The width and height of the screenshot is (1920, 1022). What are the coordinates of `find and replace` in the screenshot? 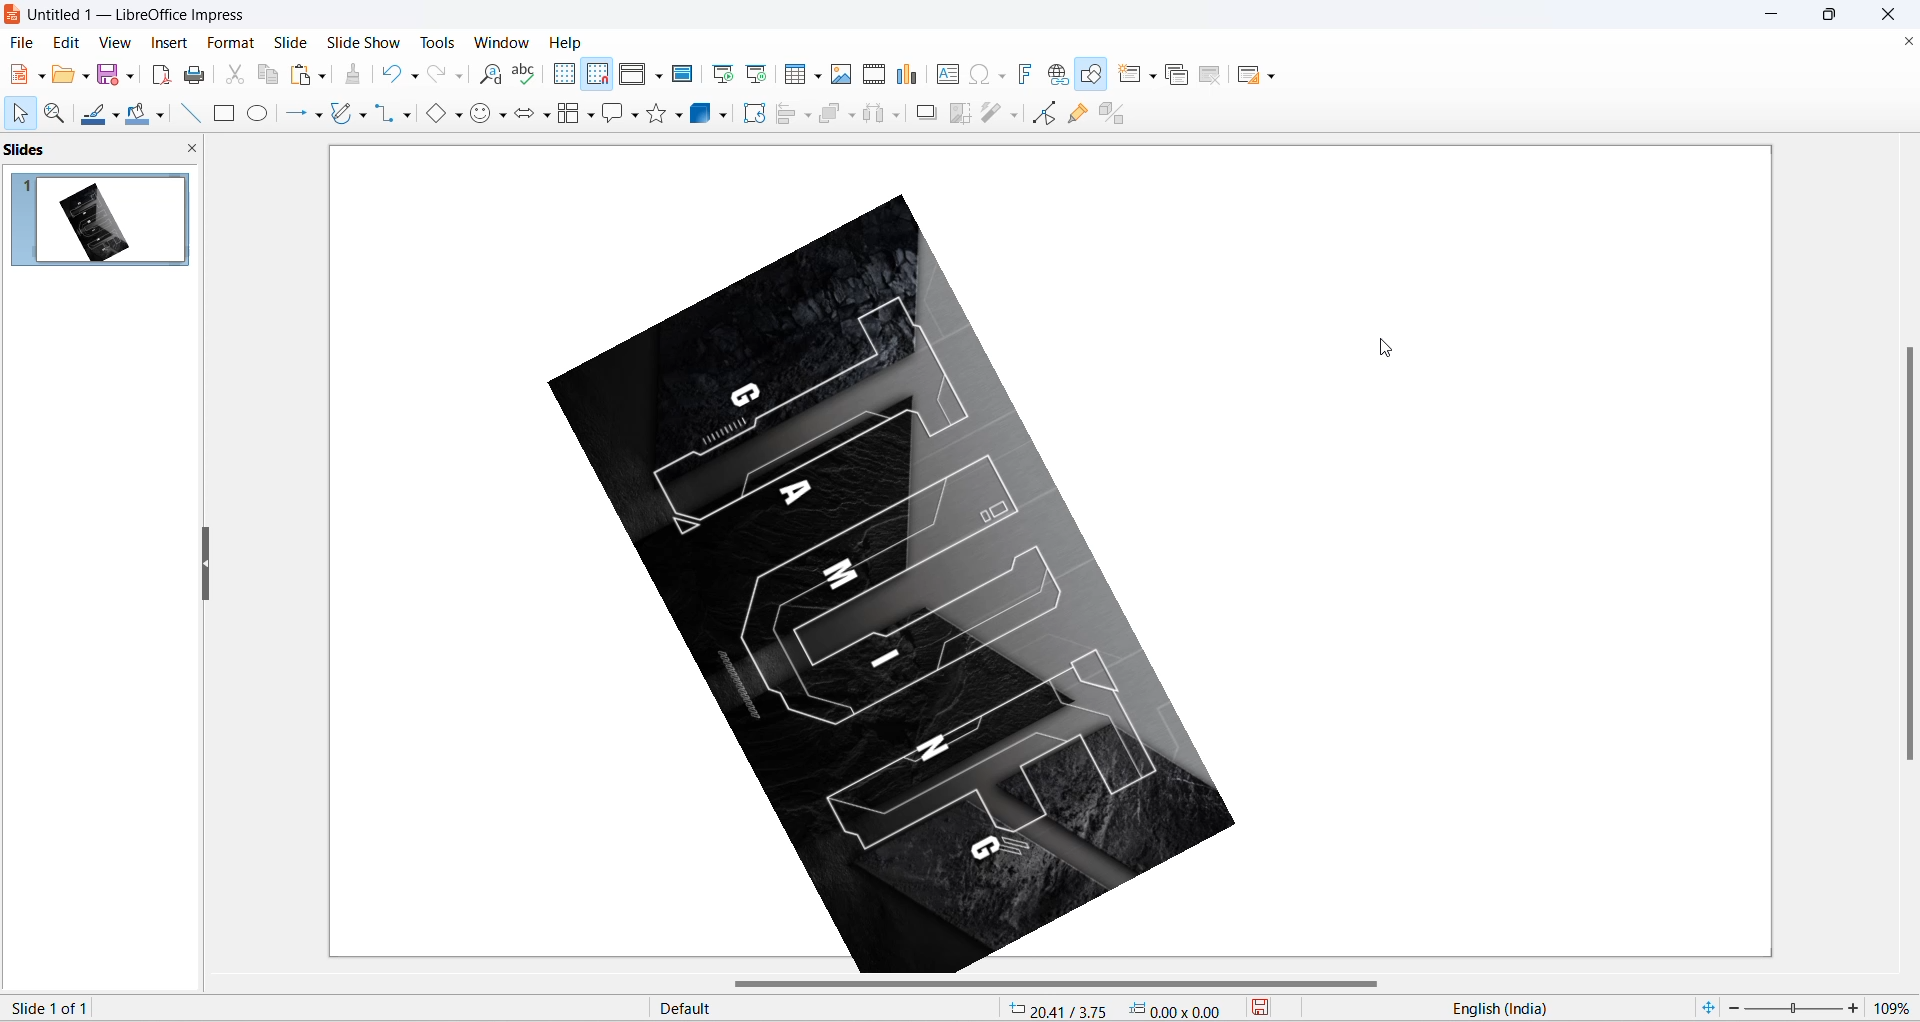 It's located at (494, 75).